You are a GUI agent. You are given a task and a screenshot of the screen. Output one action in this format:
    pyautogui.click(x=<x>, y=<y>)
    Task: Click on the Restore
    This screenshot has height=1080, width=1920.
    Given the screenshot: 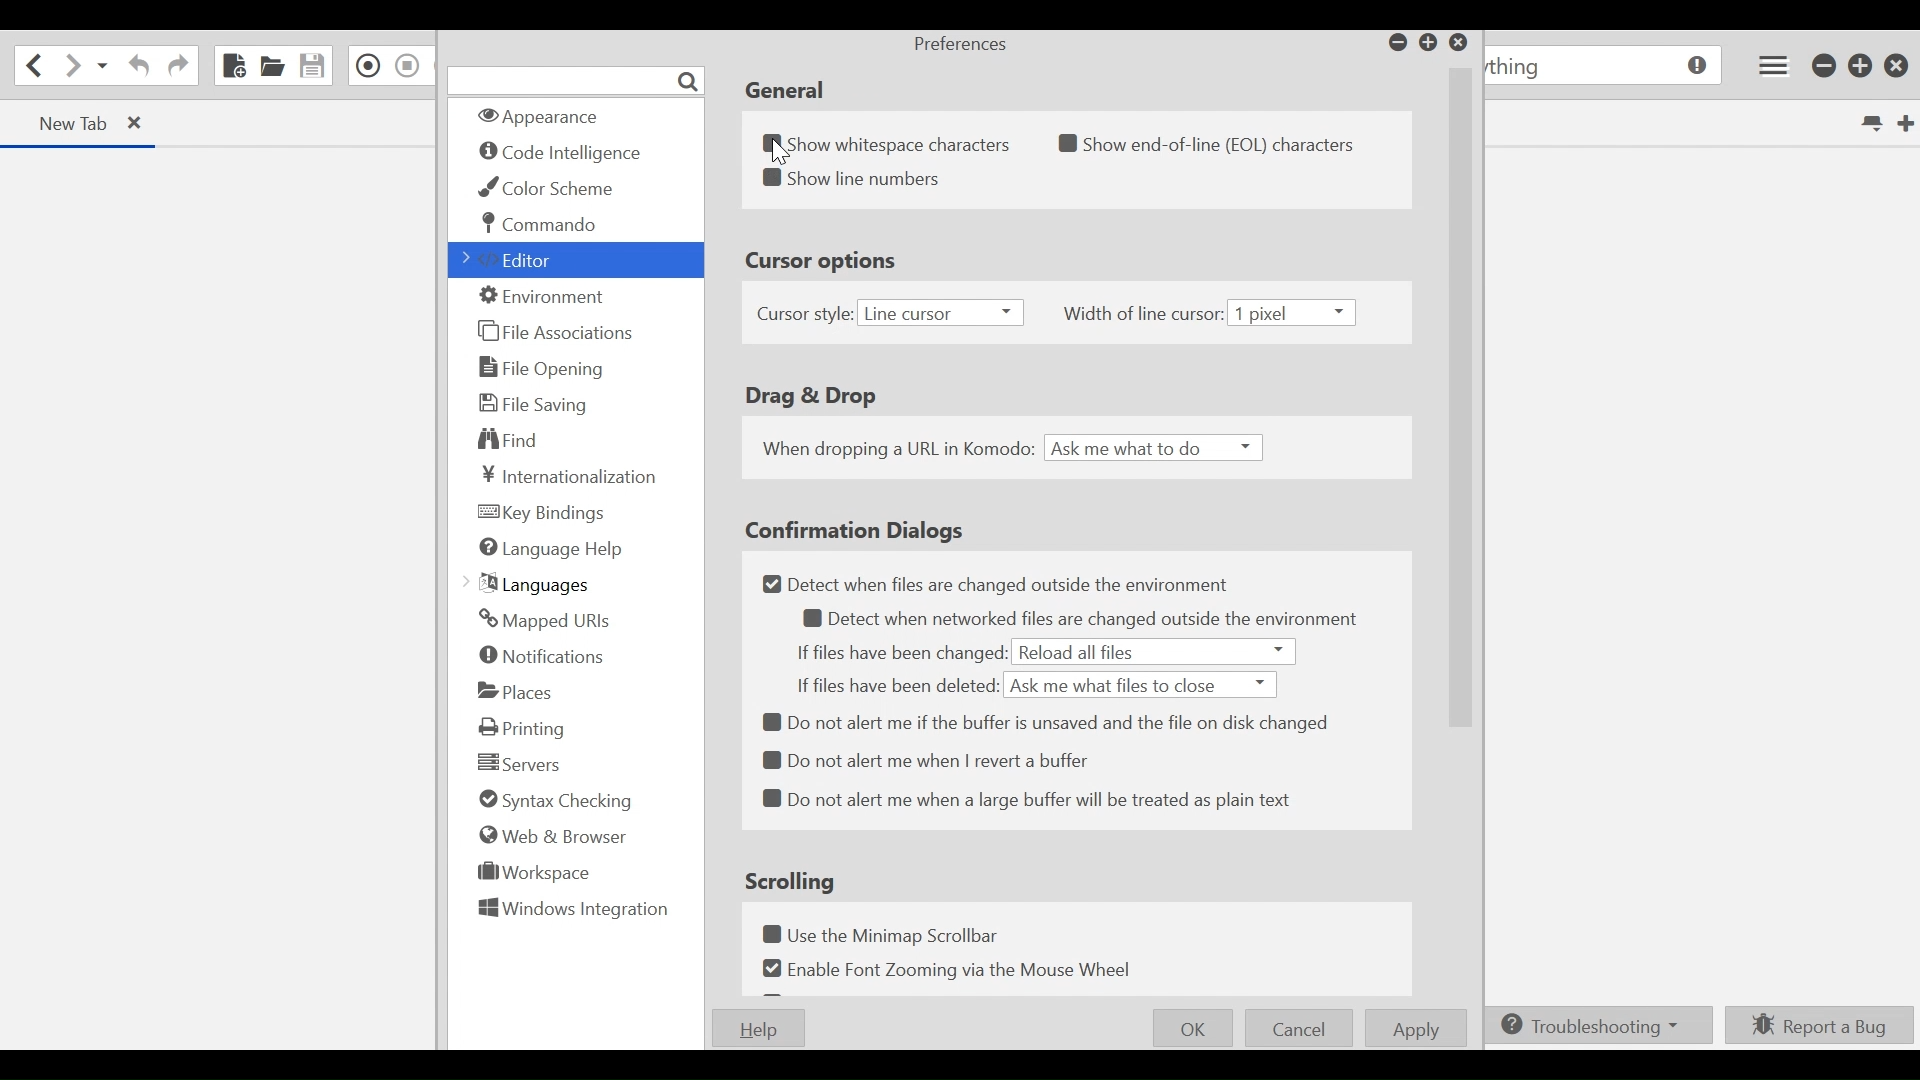 What is the action you would take?
    pyautogui.click(x=1862, y=65)
    